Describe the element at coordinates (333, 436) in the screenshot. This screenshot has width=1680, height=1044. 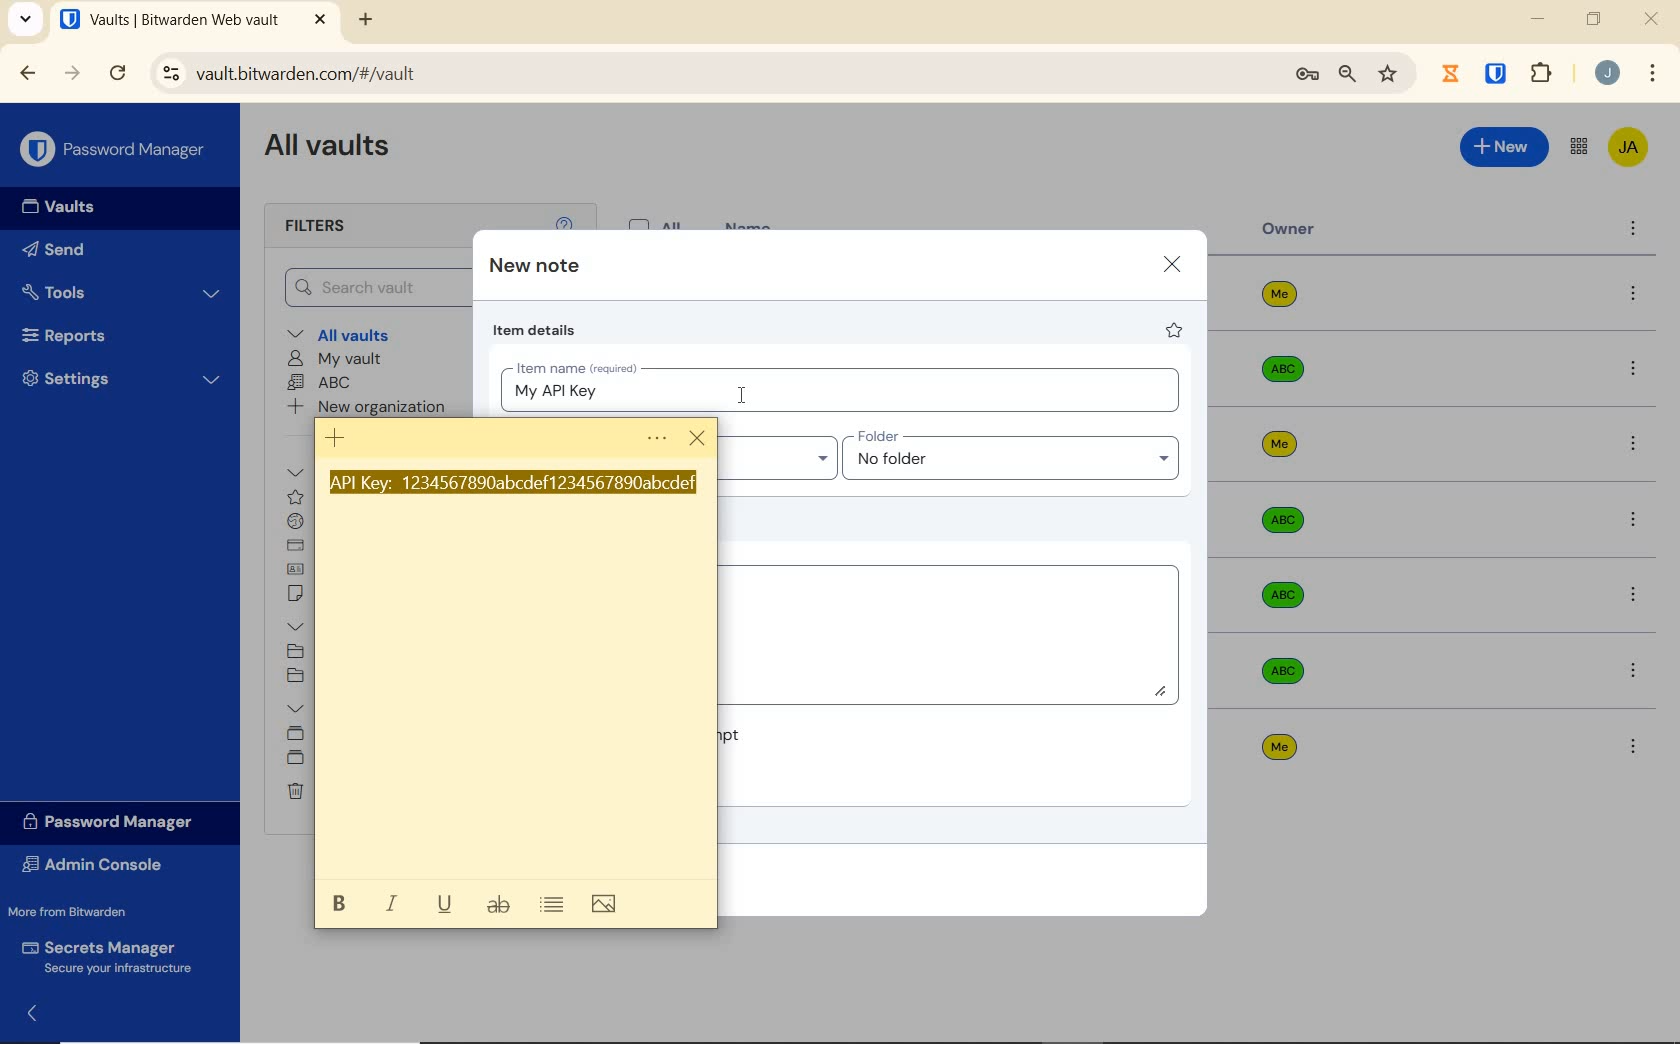
I see `New note` at that location.